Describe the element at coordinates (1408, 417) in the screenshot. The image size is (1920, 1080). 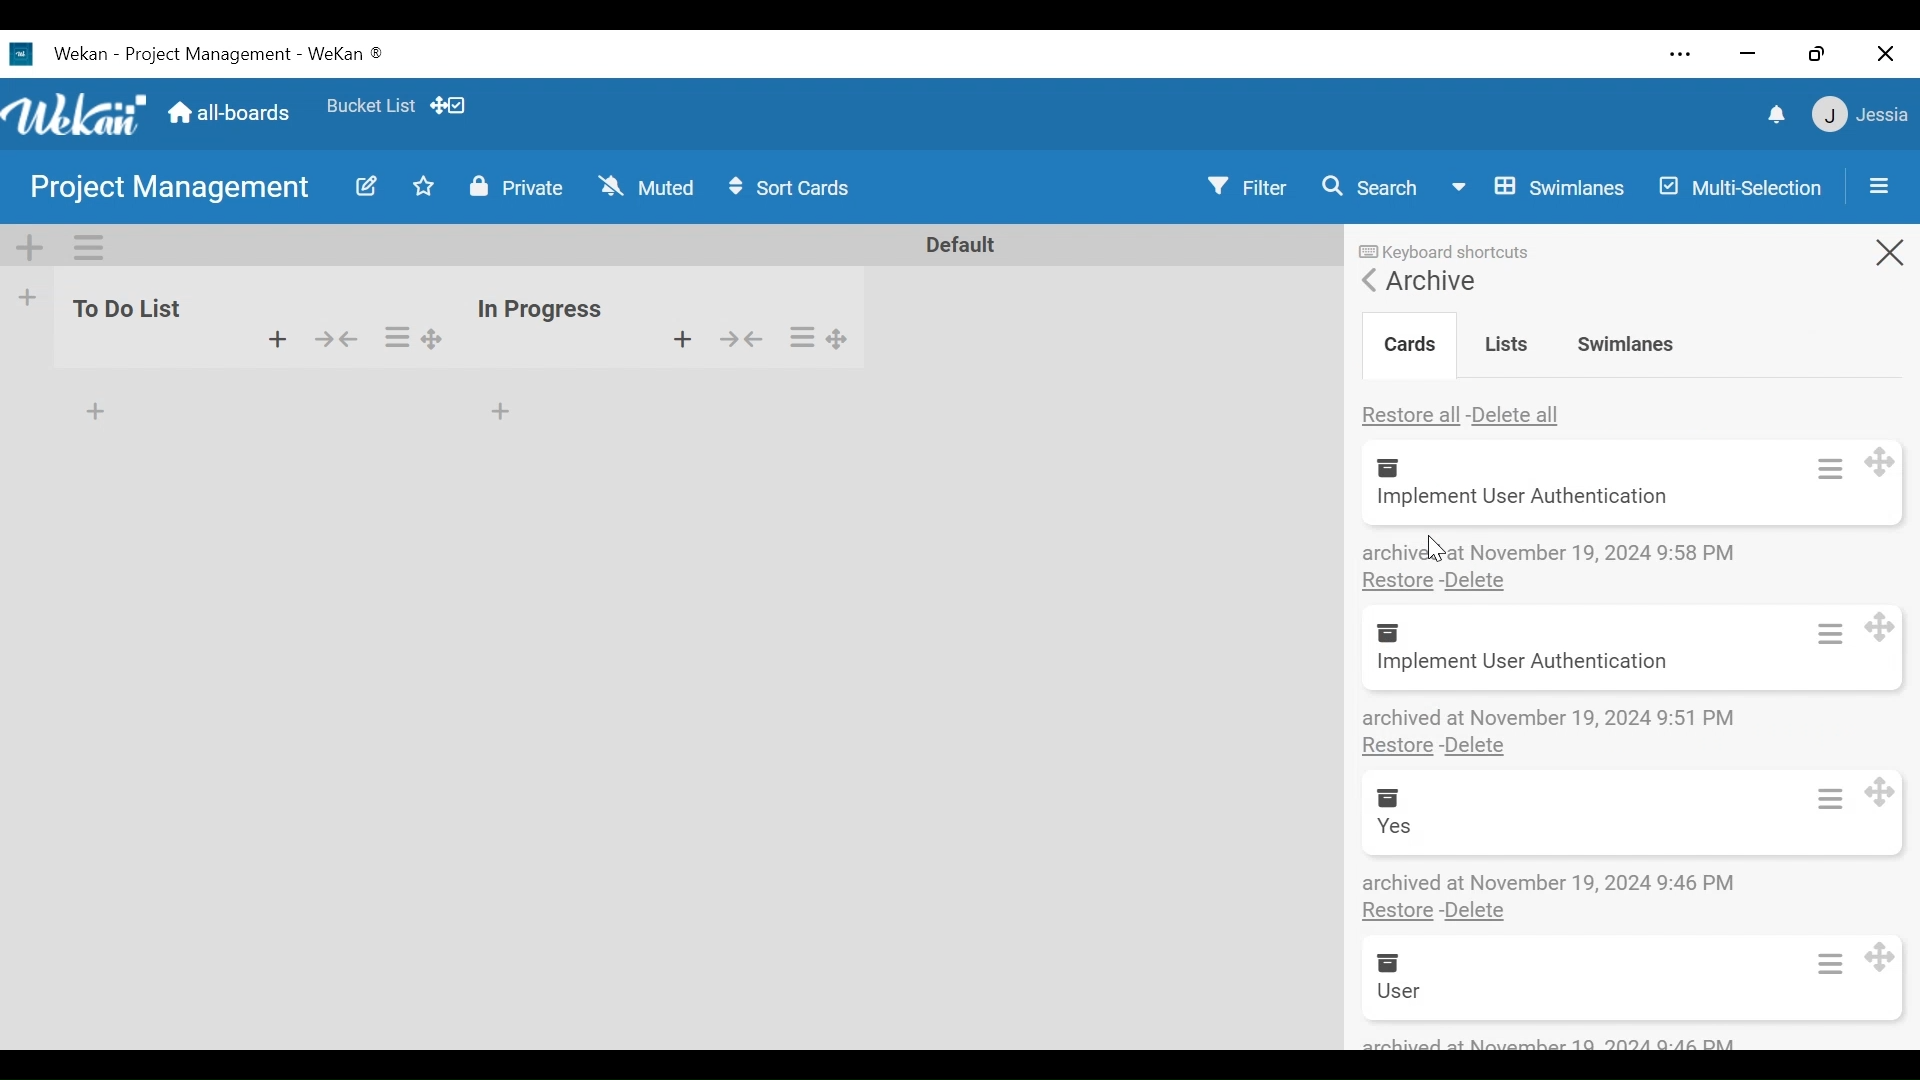
I see `Restore all` at that location.